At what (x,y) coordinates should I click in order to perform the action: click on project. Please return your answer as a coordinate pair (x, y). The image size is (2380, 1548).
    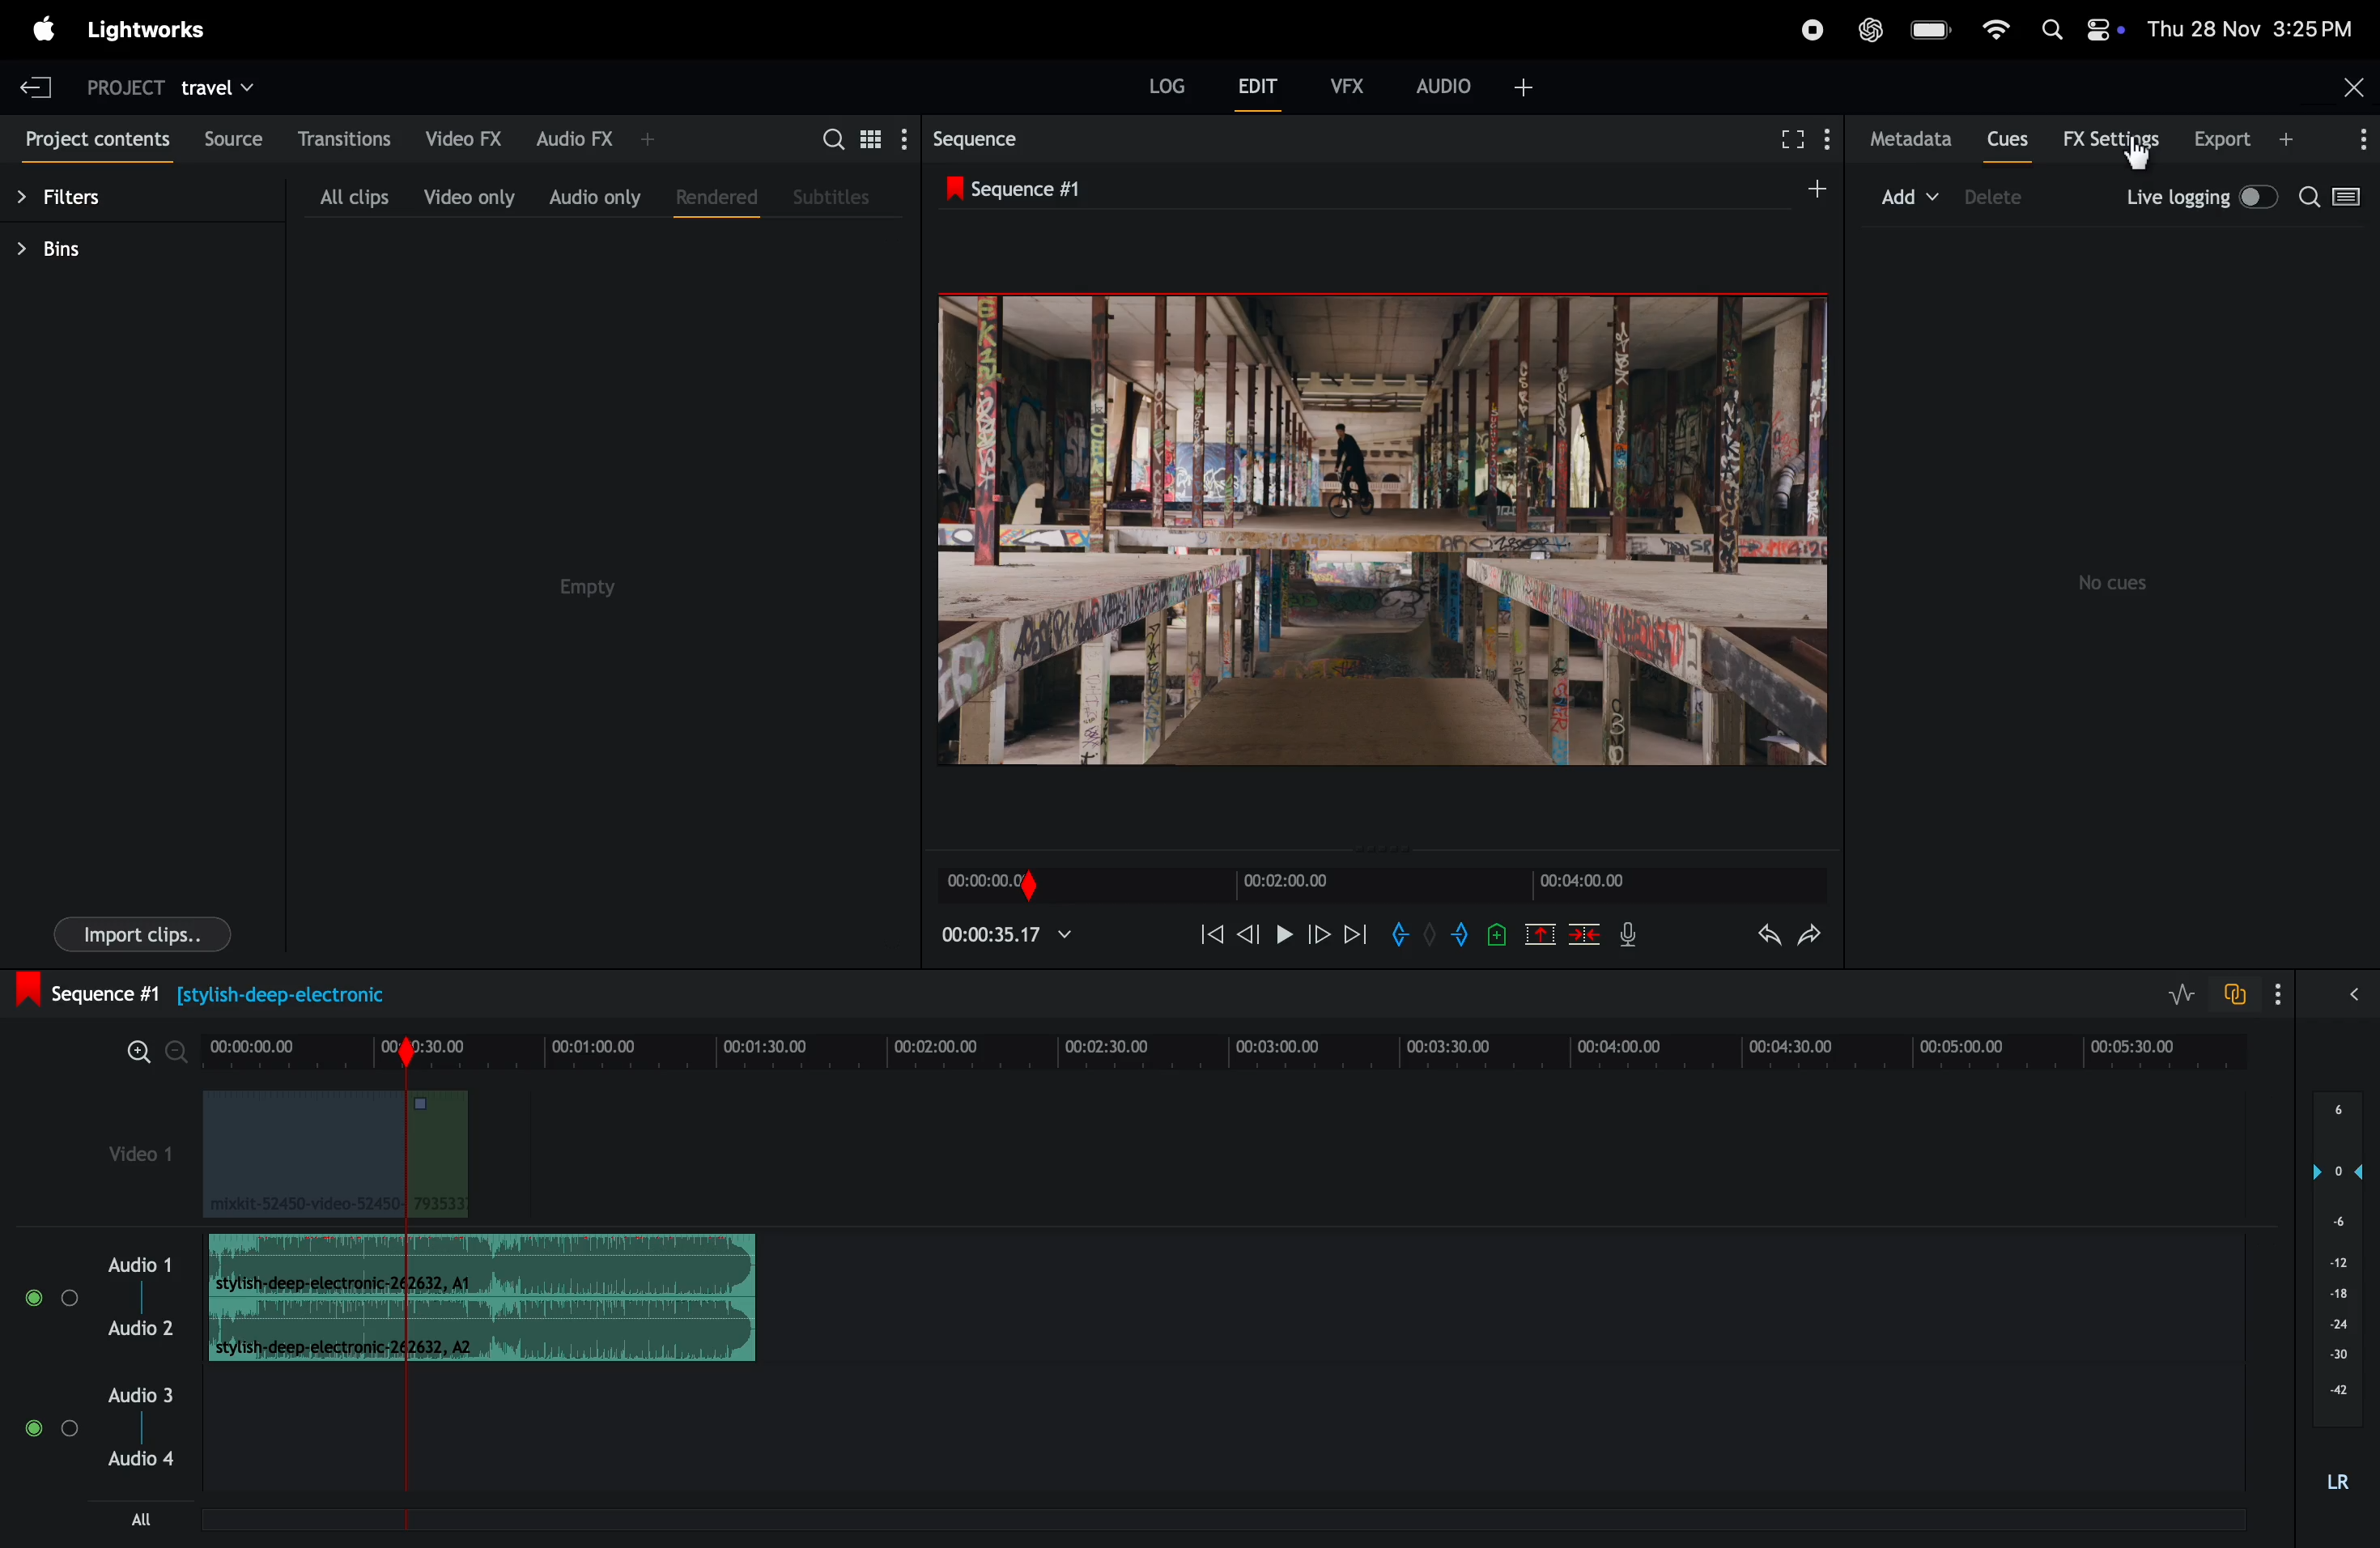
    Looking at the image, I should click on (128, 83).